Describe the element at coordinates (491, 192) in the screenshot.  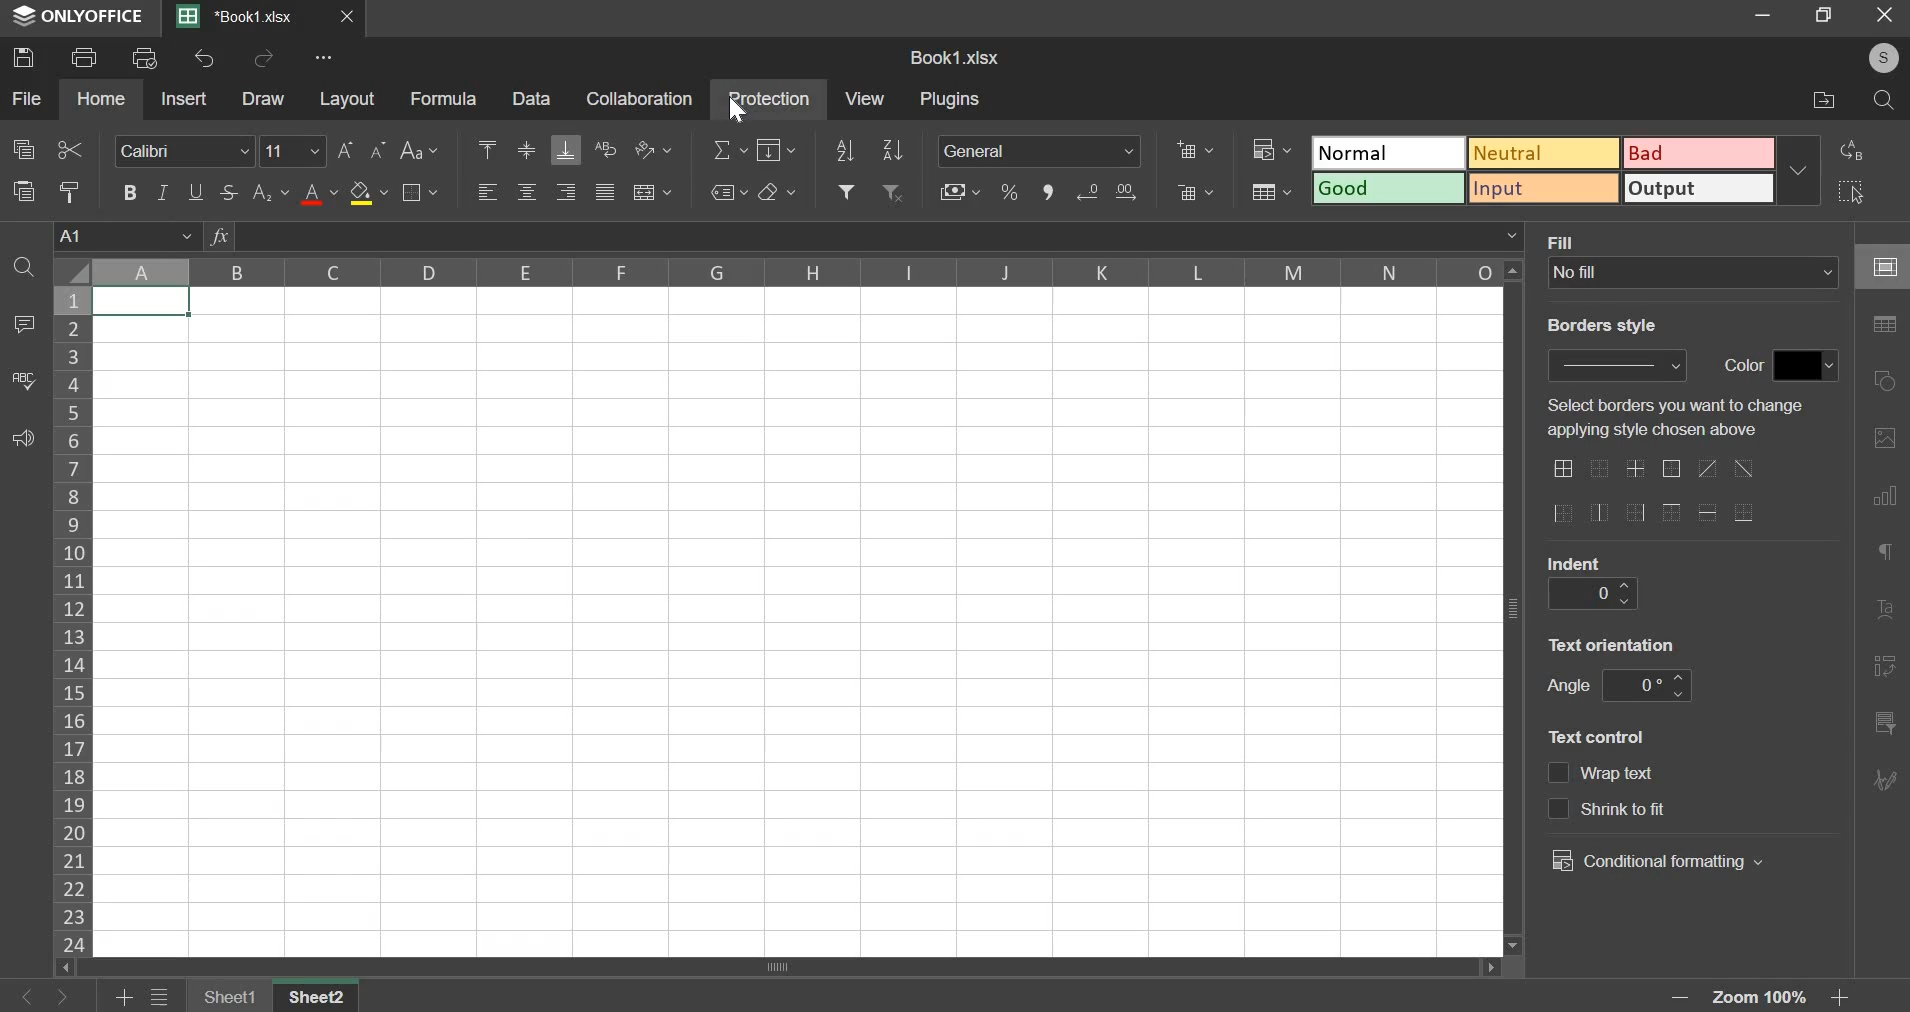
I see `horizontal alignment` at that location.